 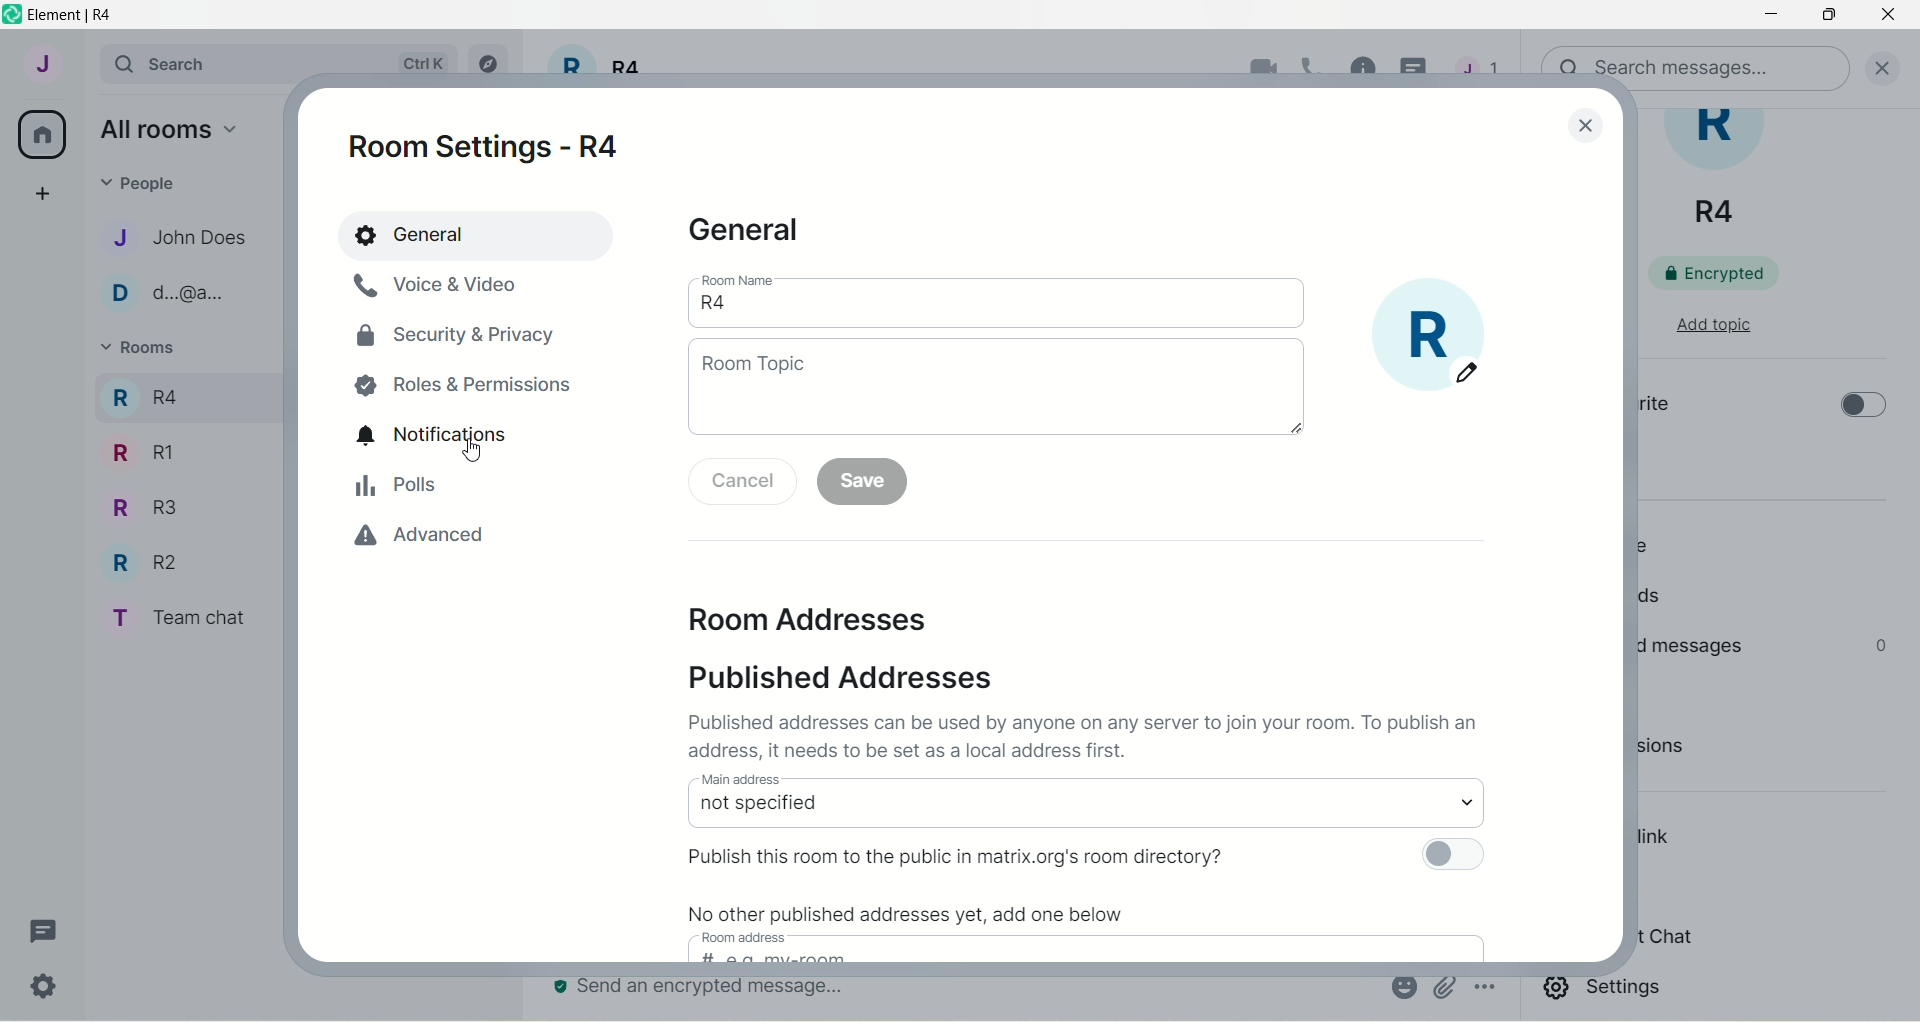 What do you see at coordinates (705, 989) in the screenshot?
I see `send an encrypted message...` at bounding box center [705, 989].